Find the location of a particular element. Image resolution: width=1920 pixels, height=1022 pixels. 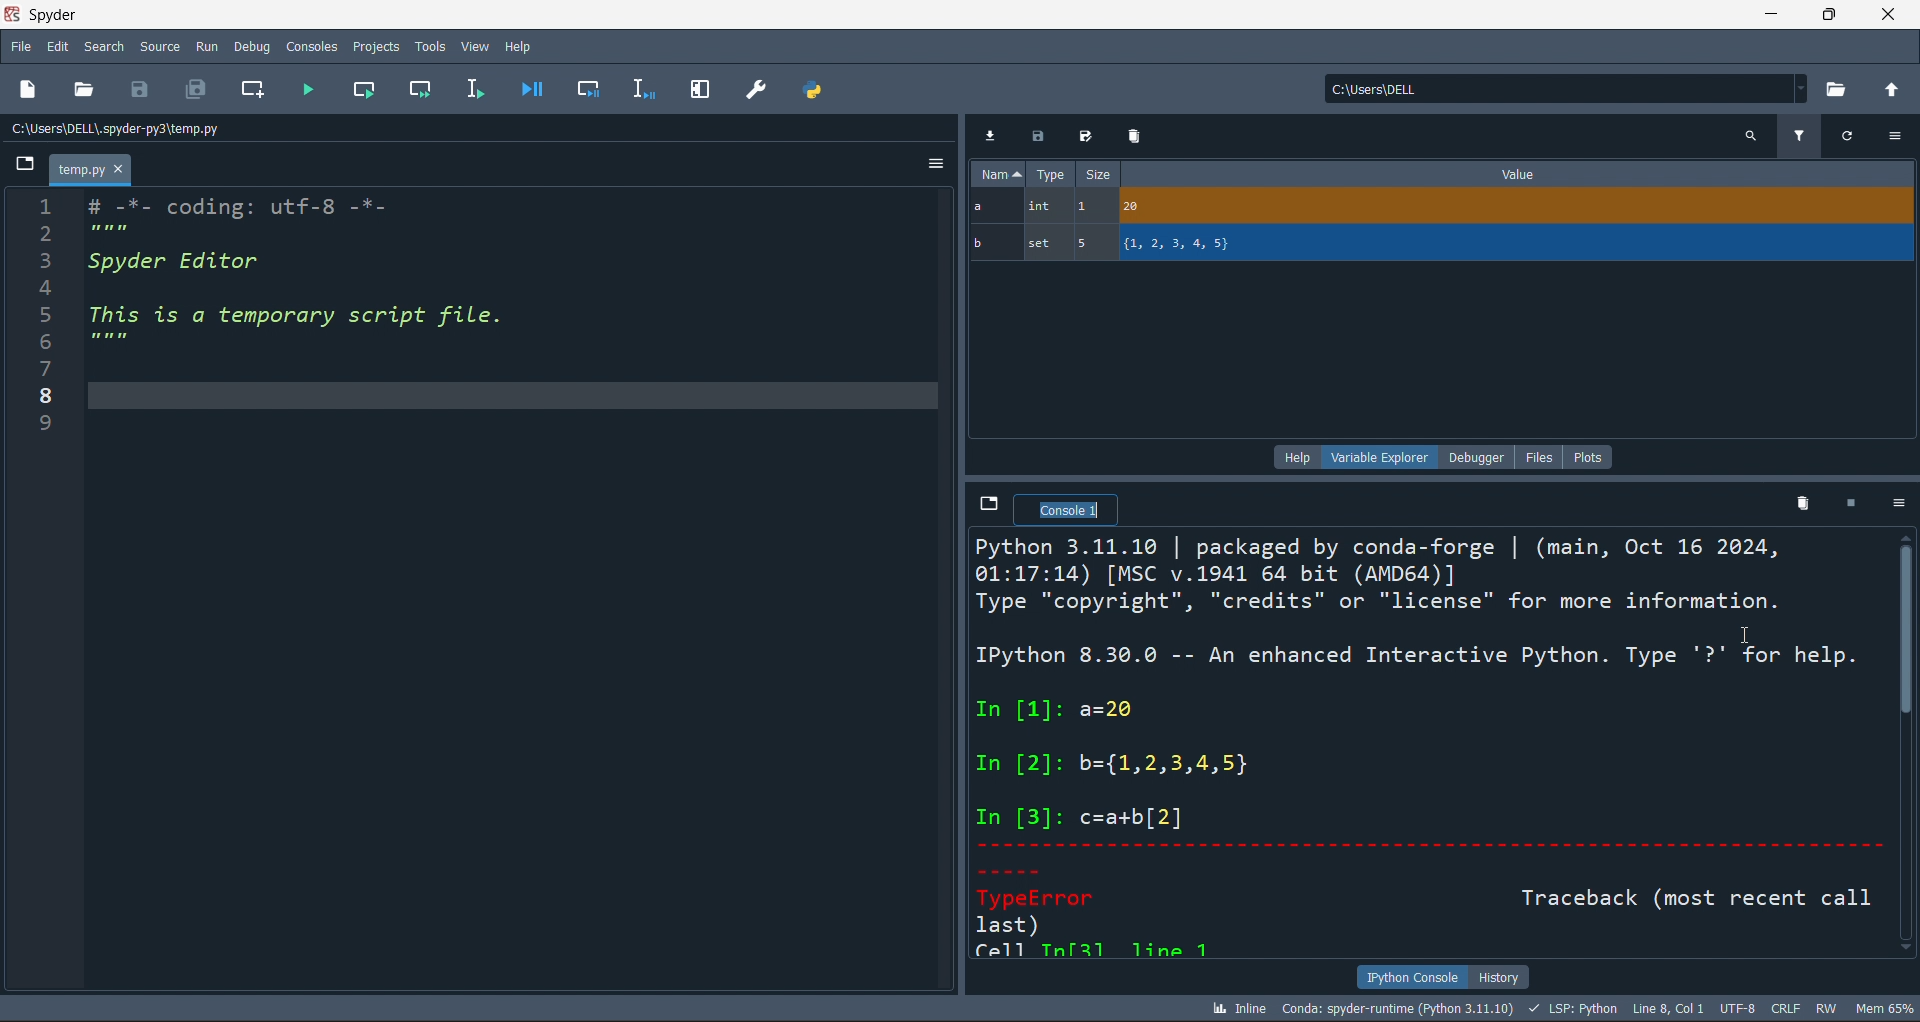

debugger is located at coordinates (1480, 456).